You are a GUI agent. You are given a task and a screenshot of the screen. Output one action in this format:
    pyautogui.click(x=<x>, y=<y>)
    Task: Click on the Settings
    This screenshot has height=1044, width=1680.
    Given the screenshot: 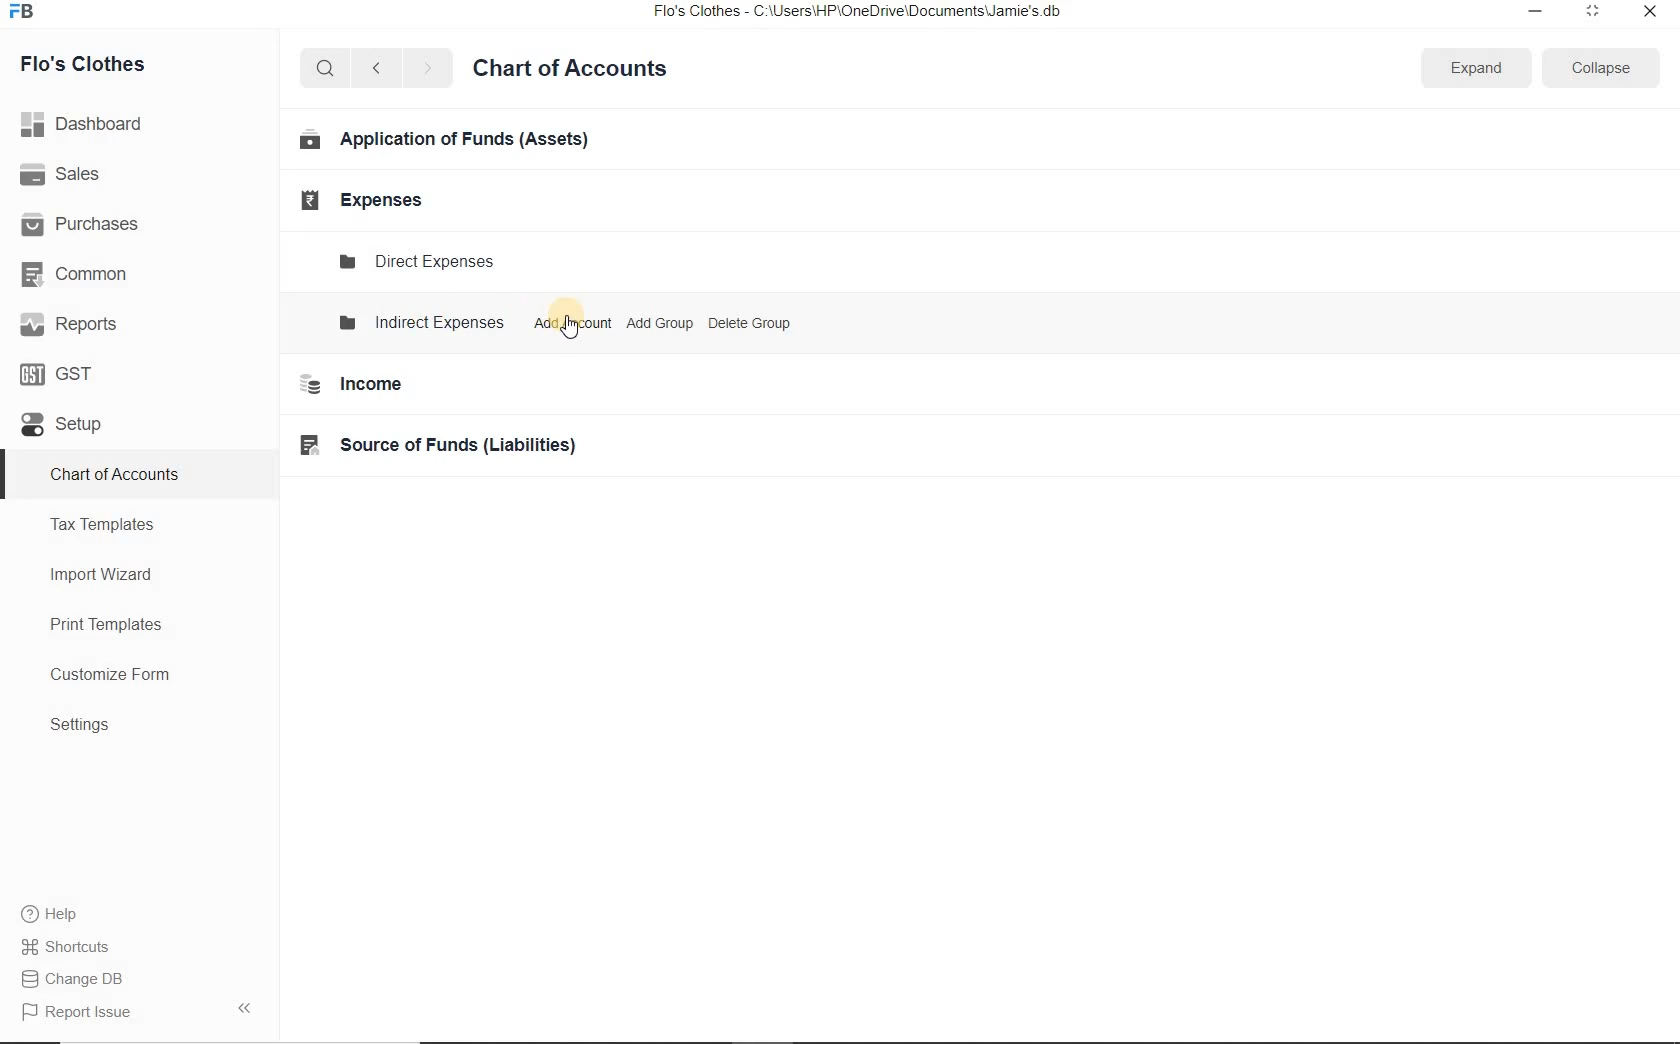 What is the action you would take?
    pyautogui.click(x=80, y=724)
    